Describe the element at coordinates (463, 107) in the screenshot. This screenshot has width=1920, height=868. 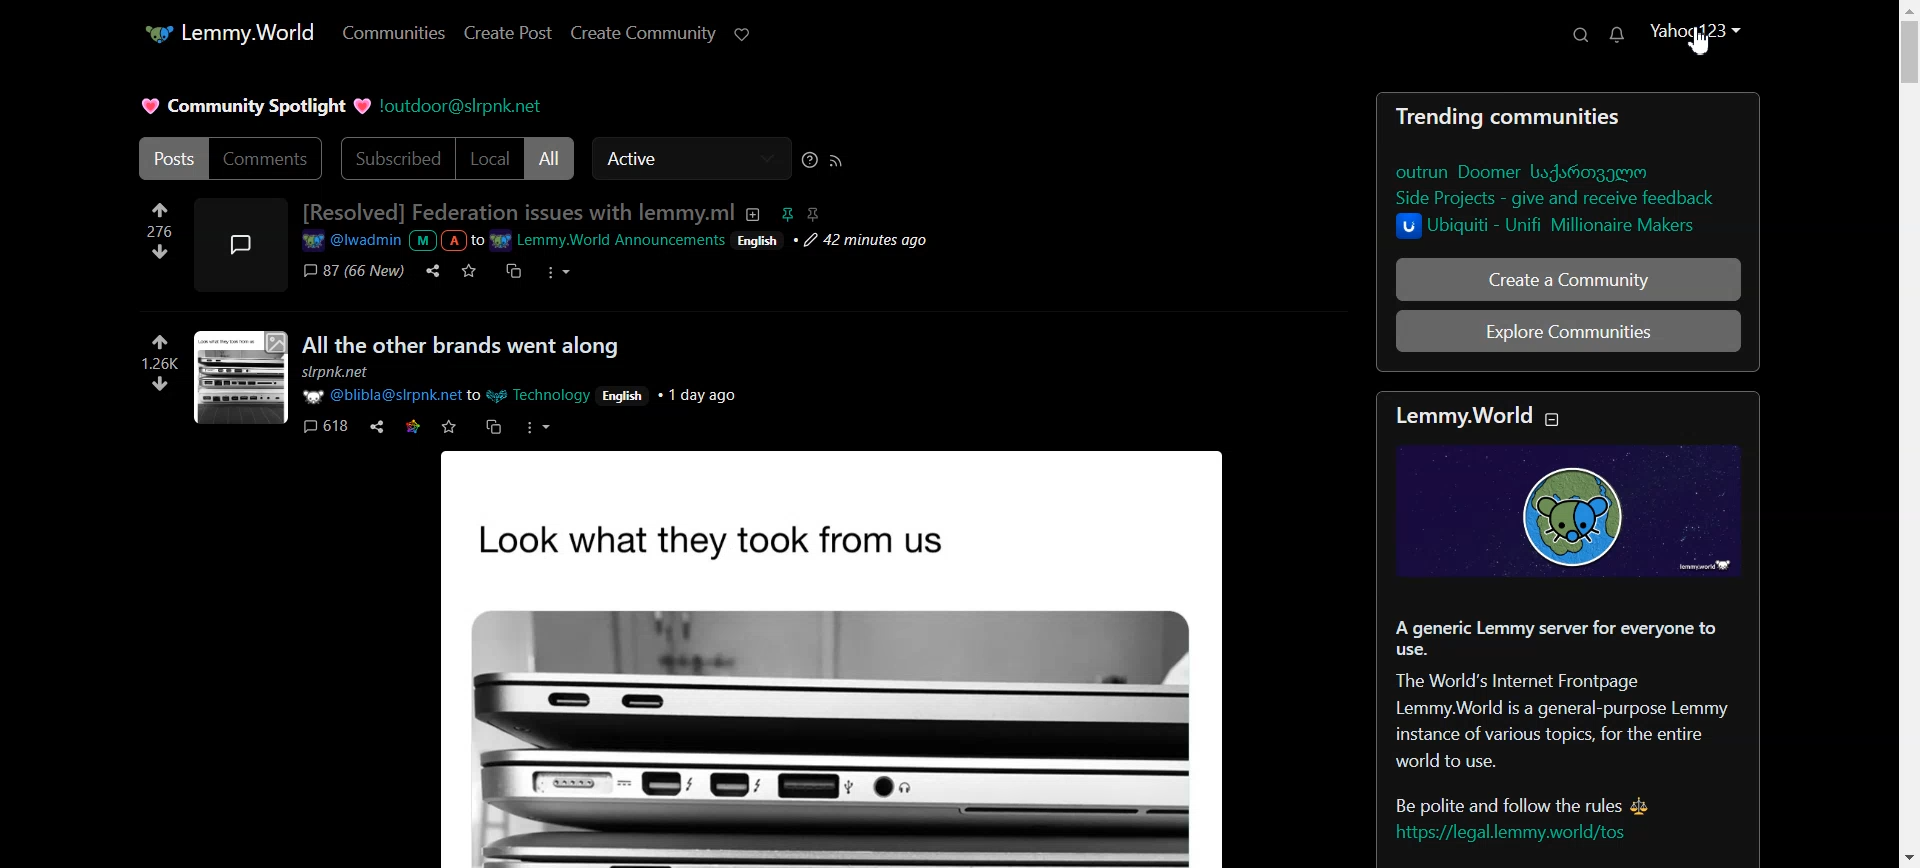
I see `Hyperlink` at that location.